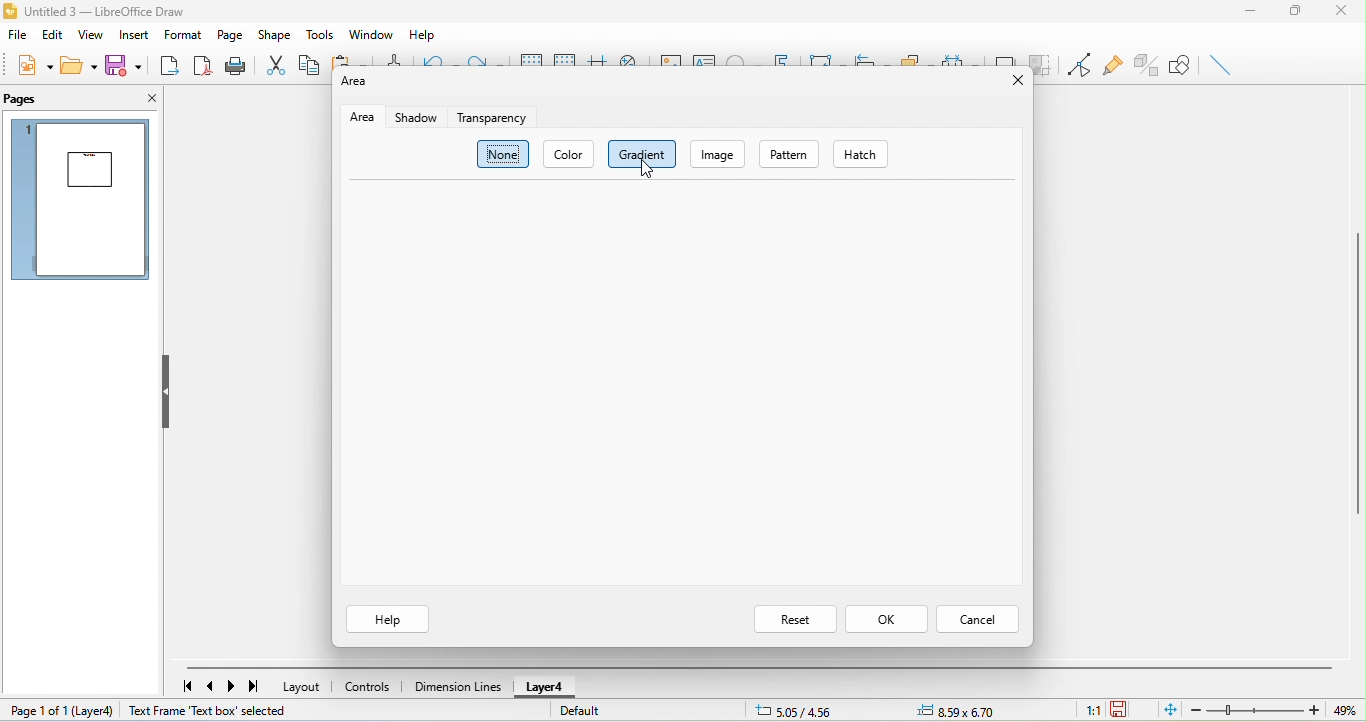 The image size is (1366, 722). I want to click on display to grids, so click(532, 57).